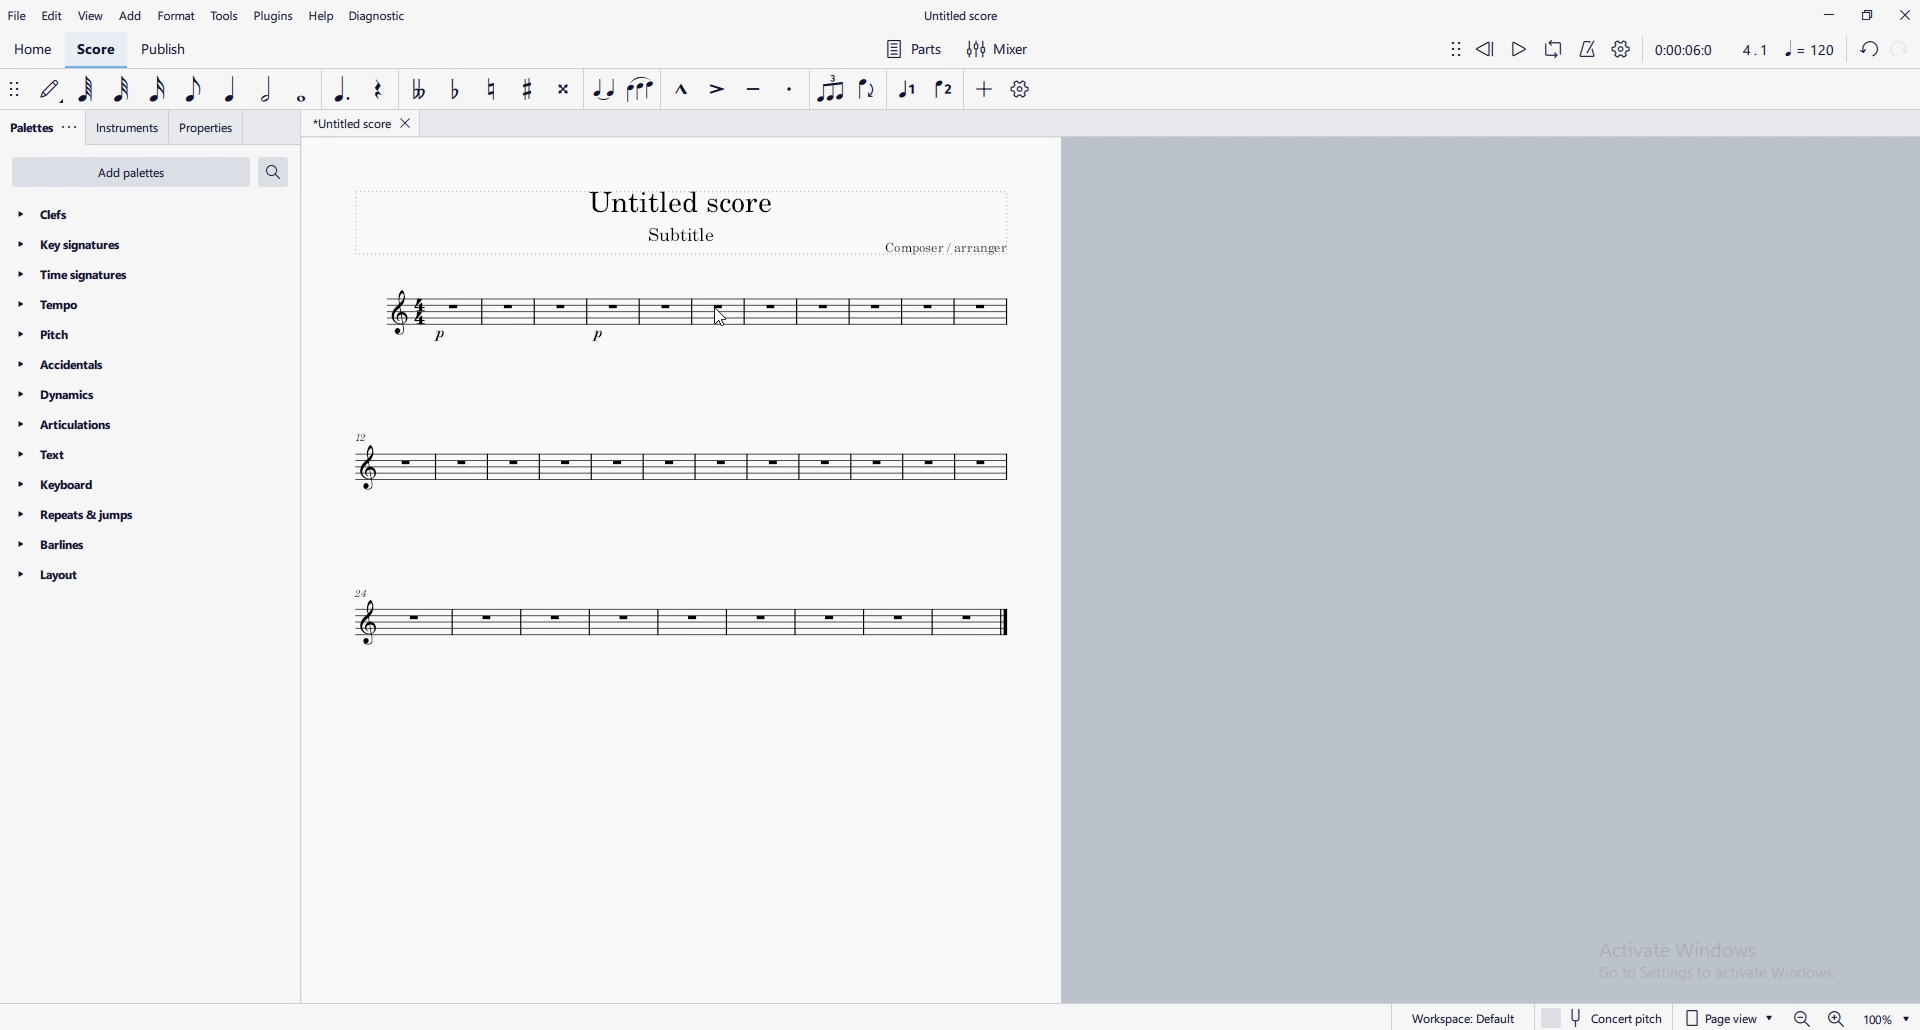 The image size is (1920, 1030). What do you see at coordinates (378, 89) in the screenshot?
I see `rest` at bounding box center [378, 89].